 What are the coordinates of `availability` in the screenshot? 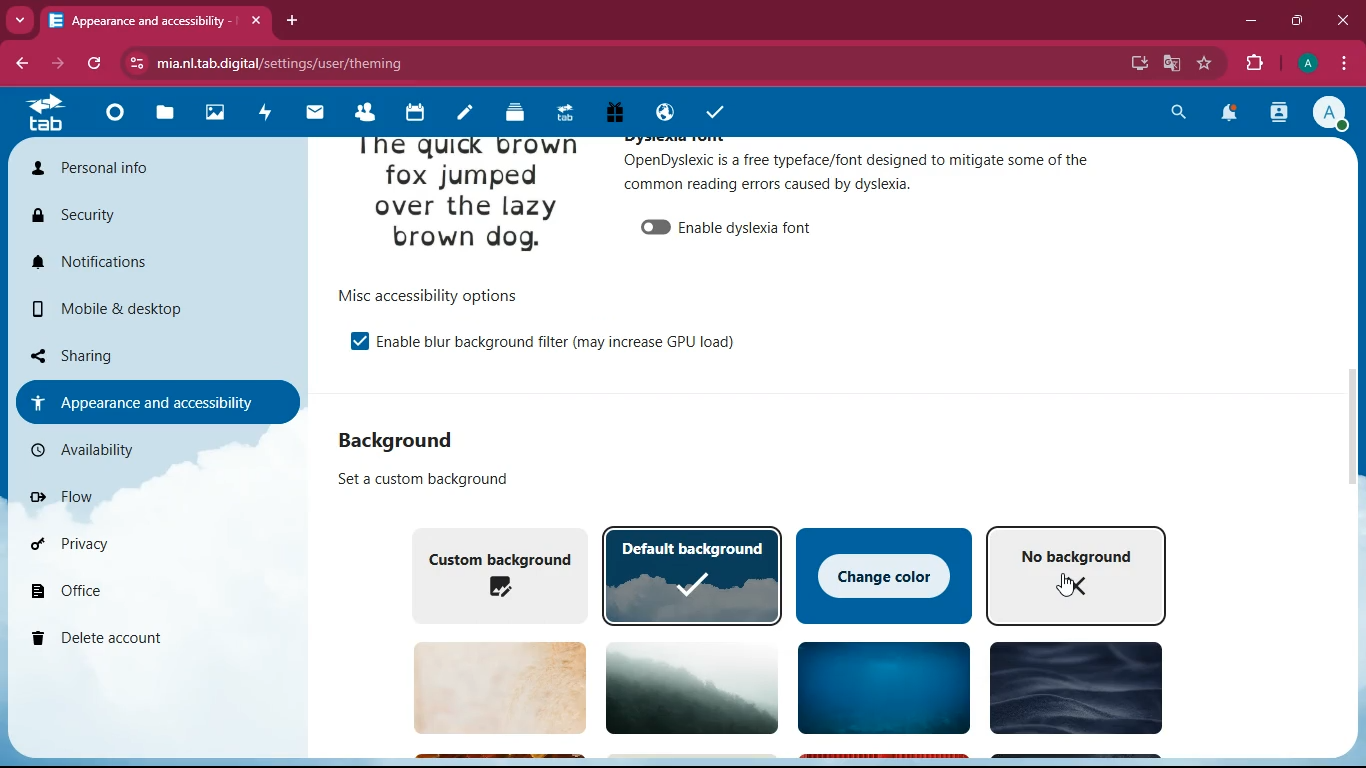 It's located at (145, 450).